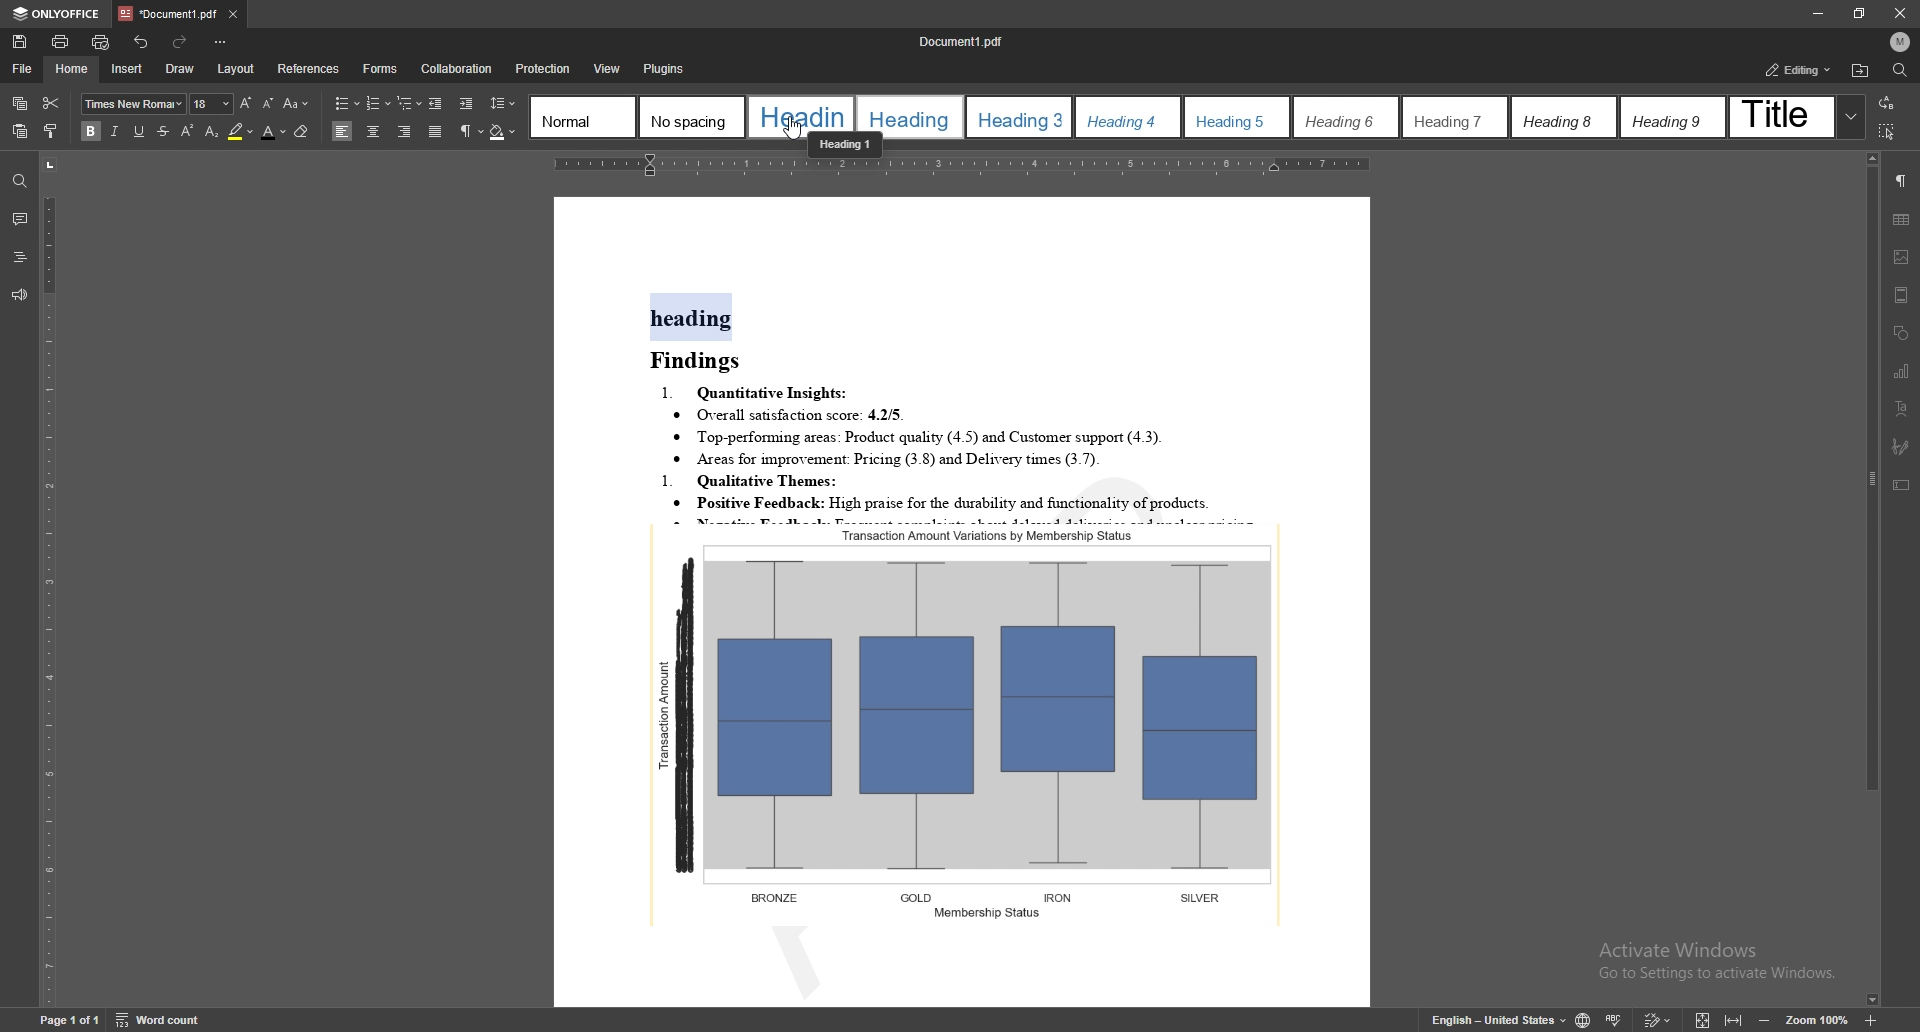  What do you see at coordinates (1819, 1022) in the screenshot?
I see `zoom 100%` at bounding box center [1819, 1022].